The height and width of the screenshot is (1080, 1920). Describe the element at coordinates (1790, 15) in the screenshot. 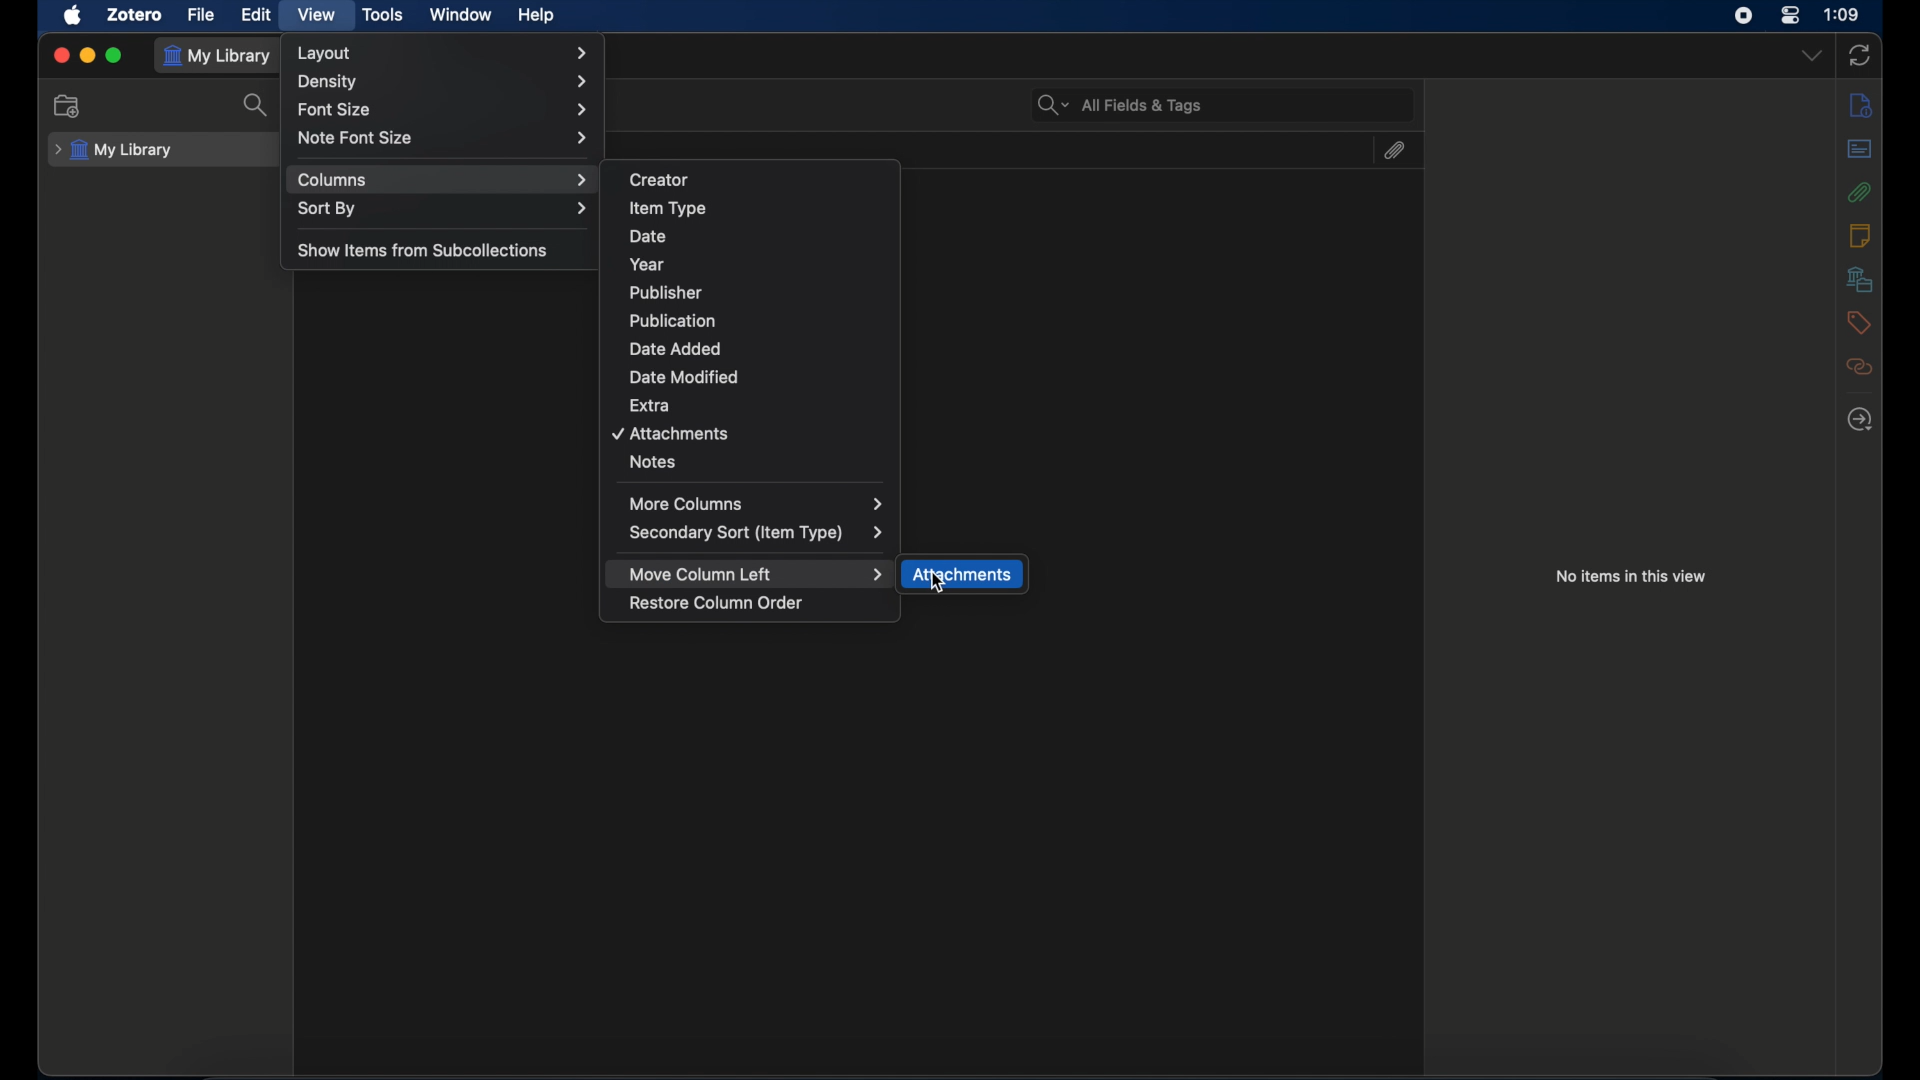

I see `control center` at that location.